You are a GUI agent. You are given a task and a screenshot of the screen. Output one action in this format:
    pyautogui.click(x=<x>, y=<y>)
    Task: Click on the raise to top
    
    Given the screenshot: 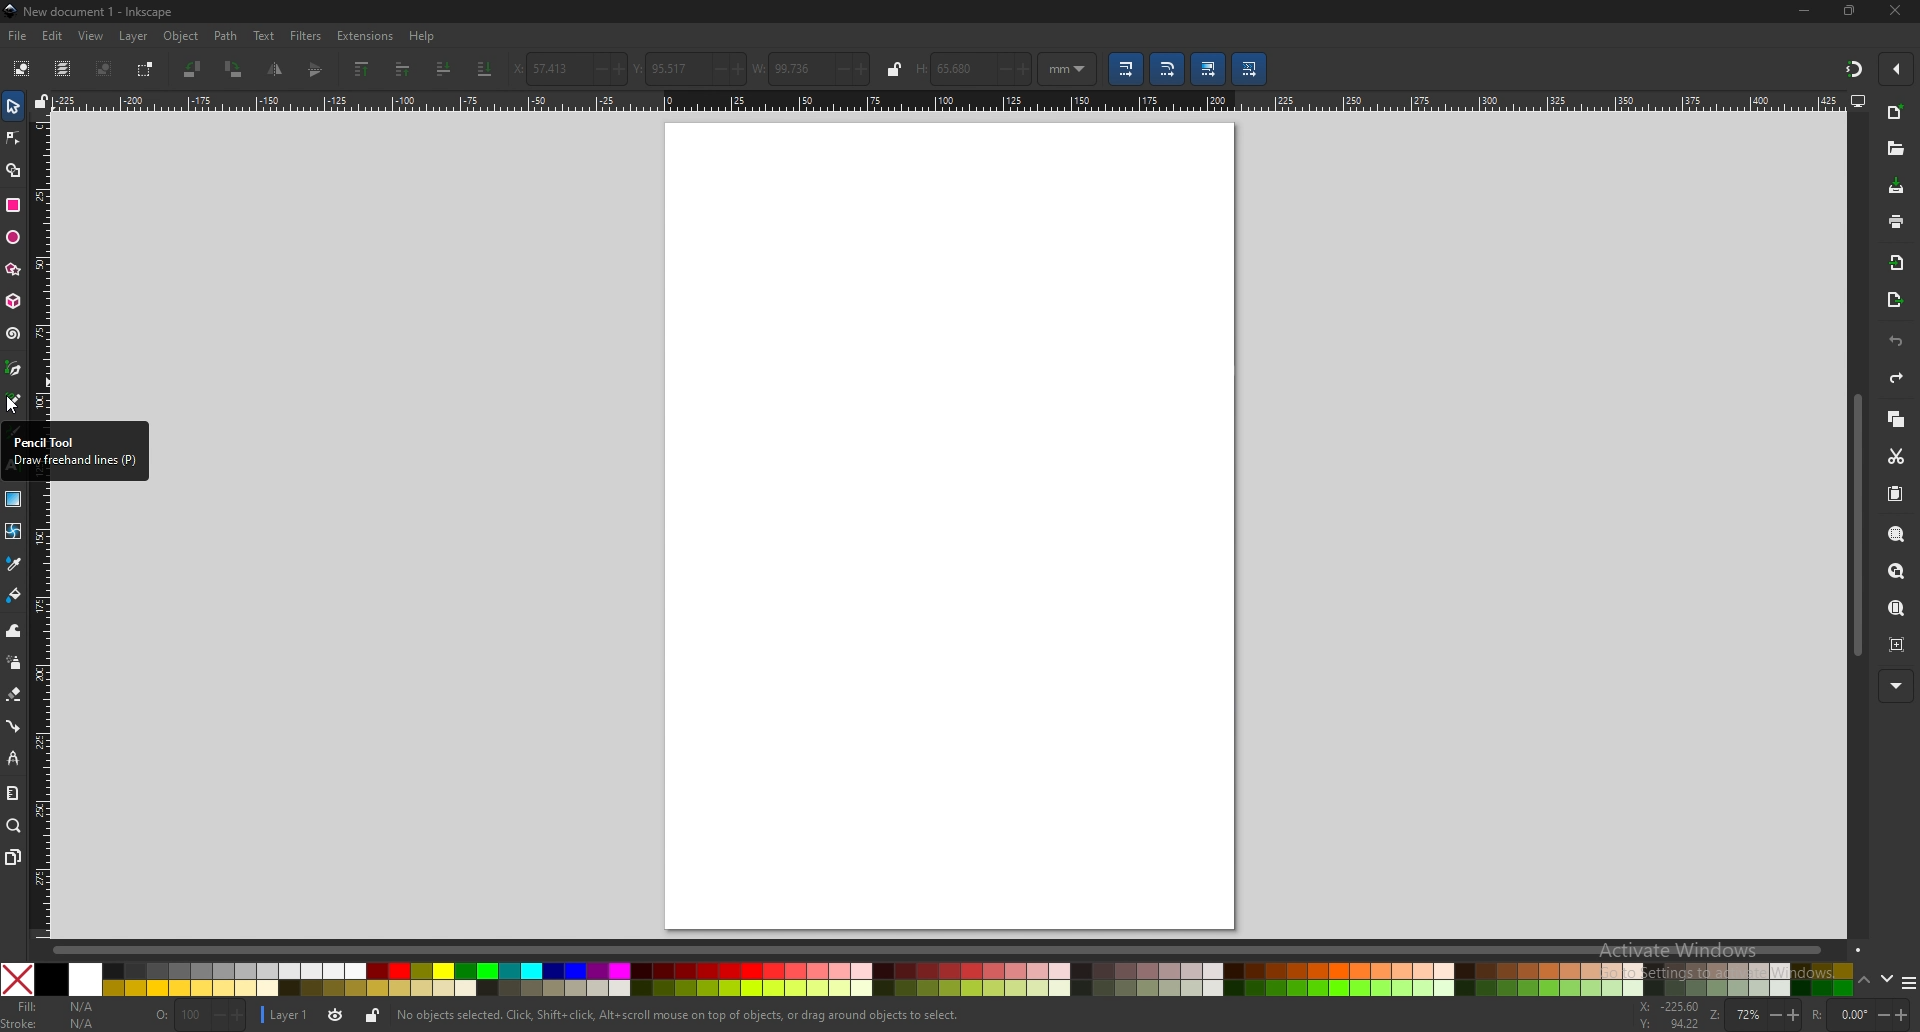 What is the action you would take?
    pyautogui.click(x=358, y=67)
    